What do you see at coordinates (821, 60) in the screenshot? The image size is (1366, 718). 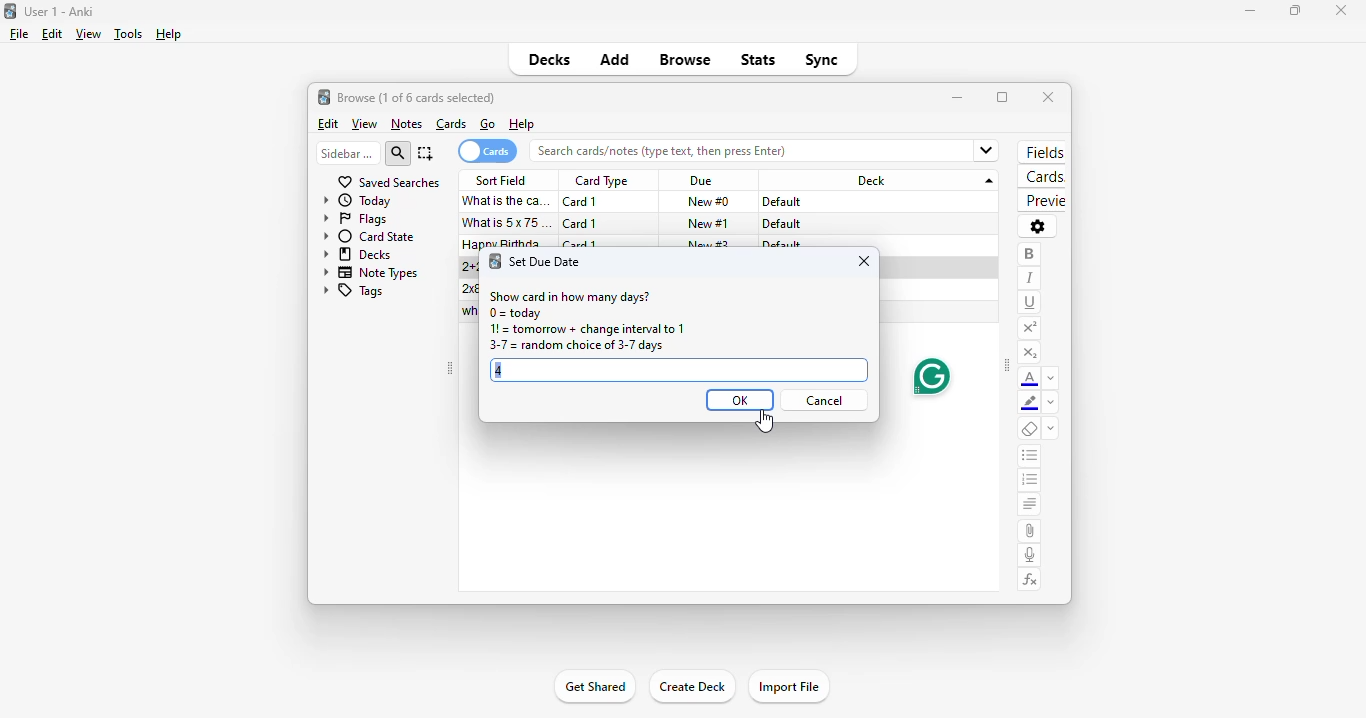 I see `sync` at bounding box center [821, 60].